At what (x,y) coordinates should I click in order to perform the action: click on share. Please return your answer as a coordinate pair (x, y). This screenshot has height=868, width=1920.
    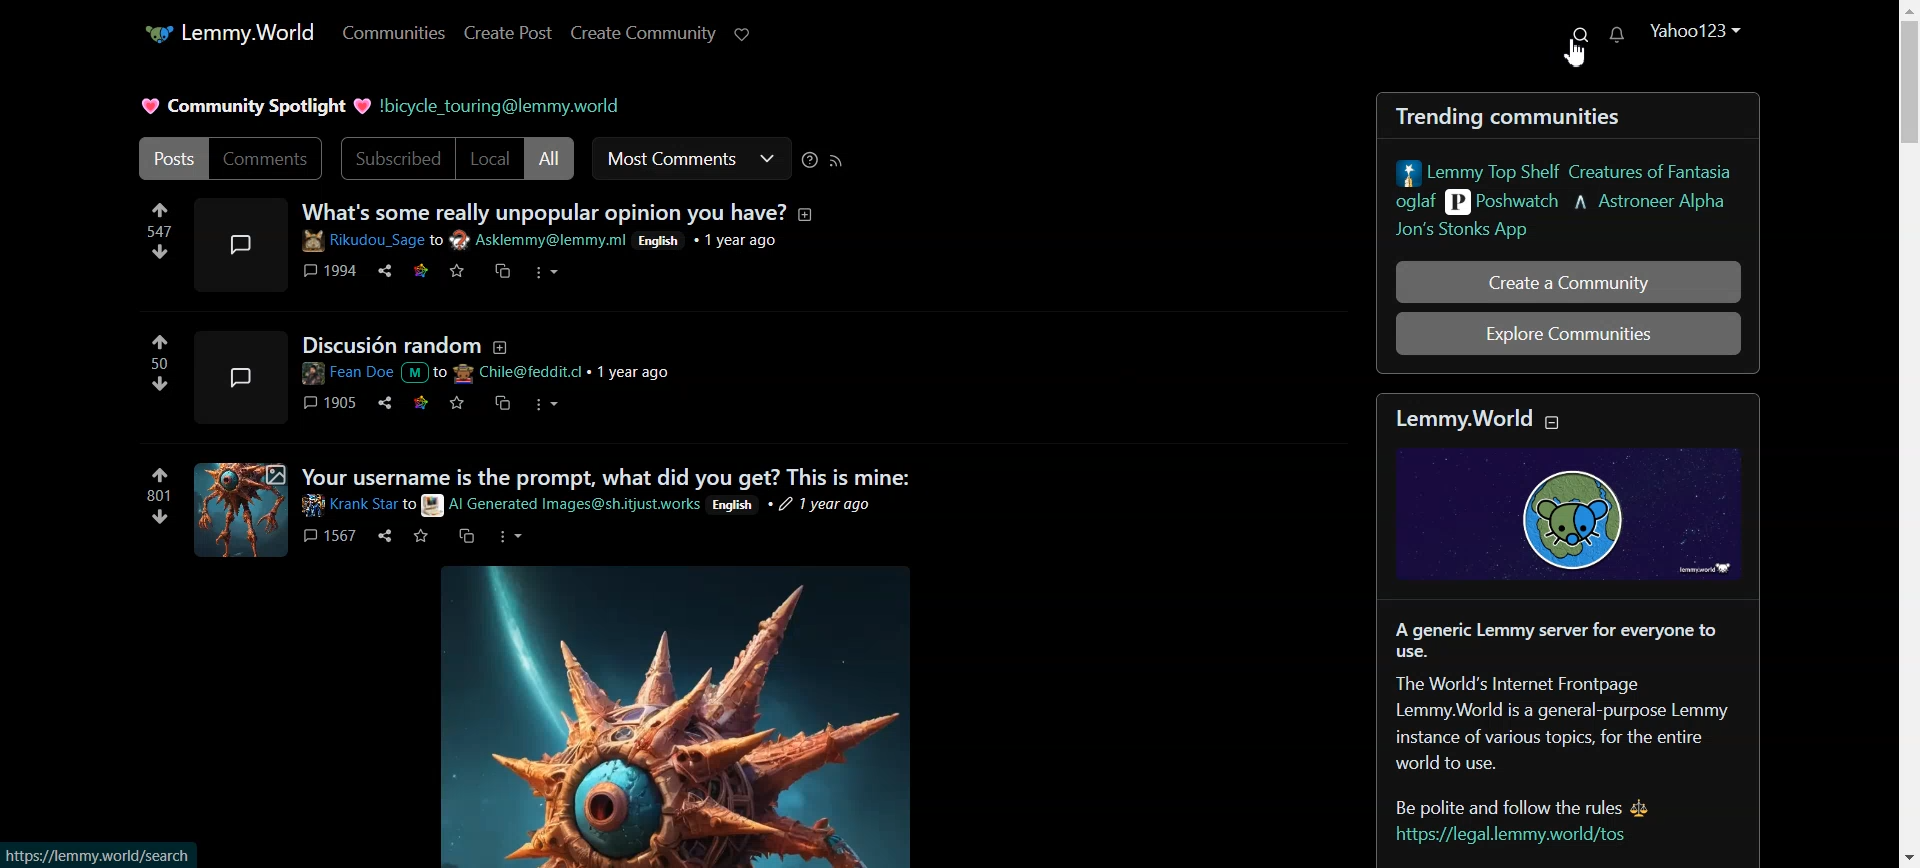
    Looking at the image, I should click on (383, 534).